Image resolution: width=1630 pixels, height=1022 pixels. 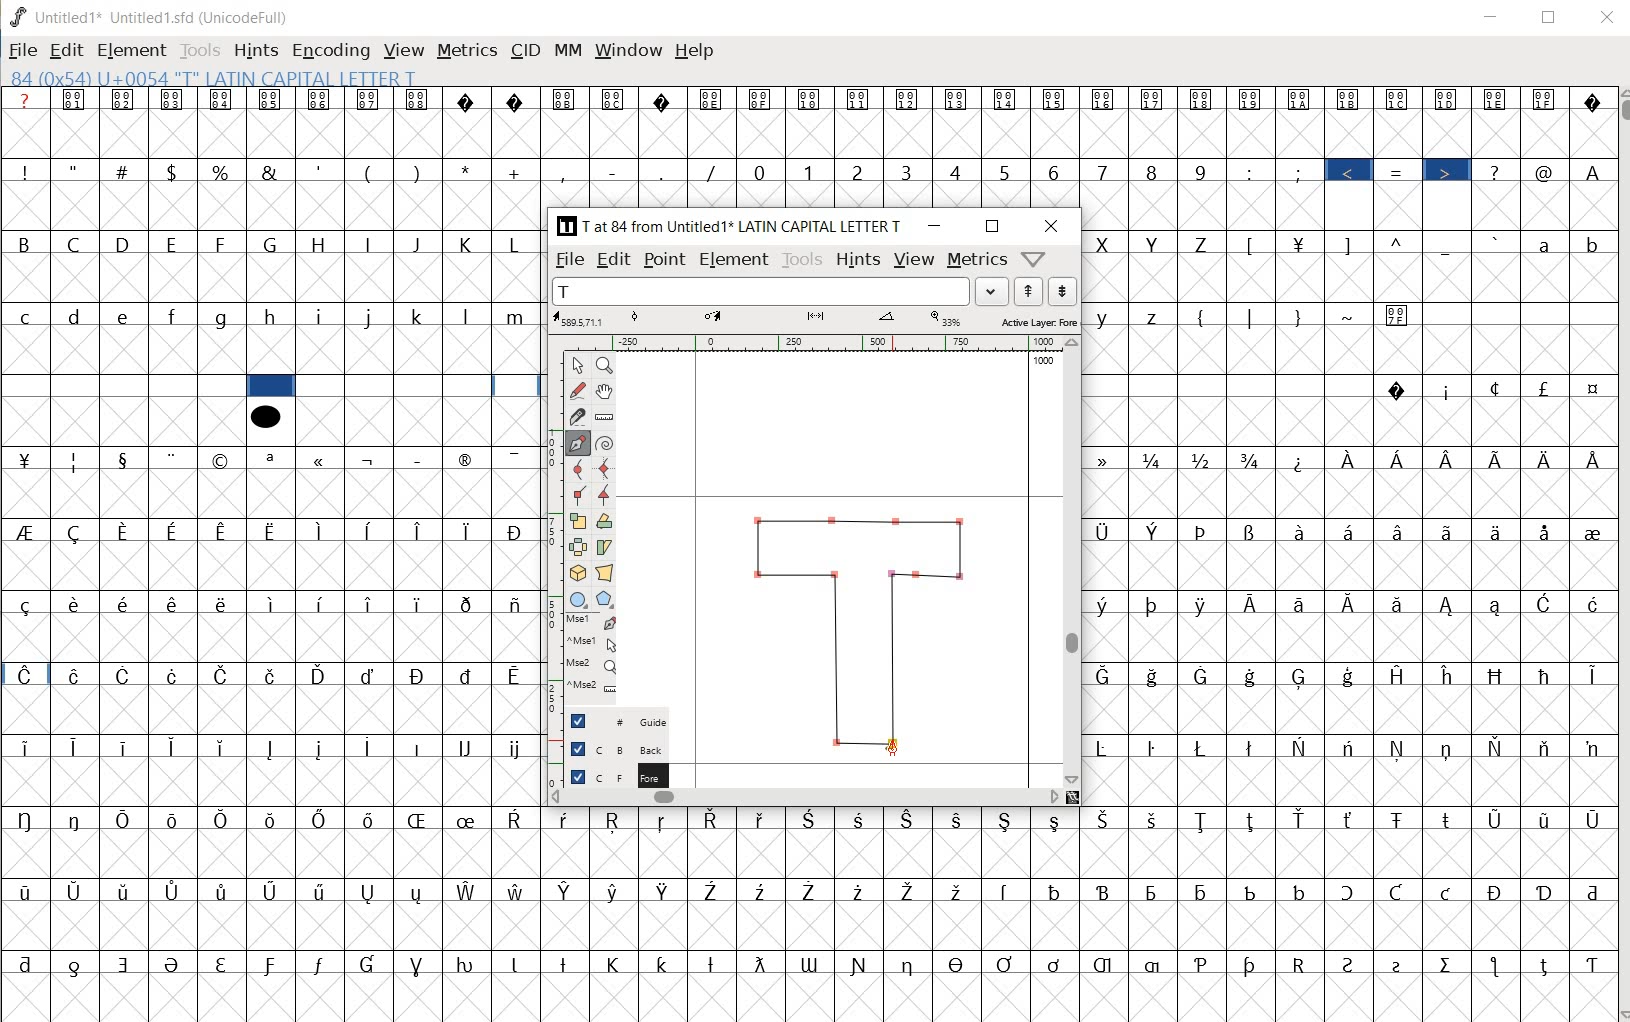 I want to click on 7, so click(x=1101, y=171).